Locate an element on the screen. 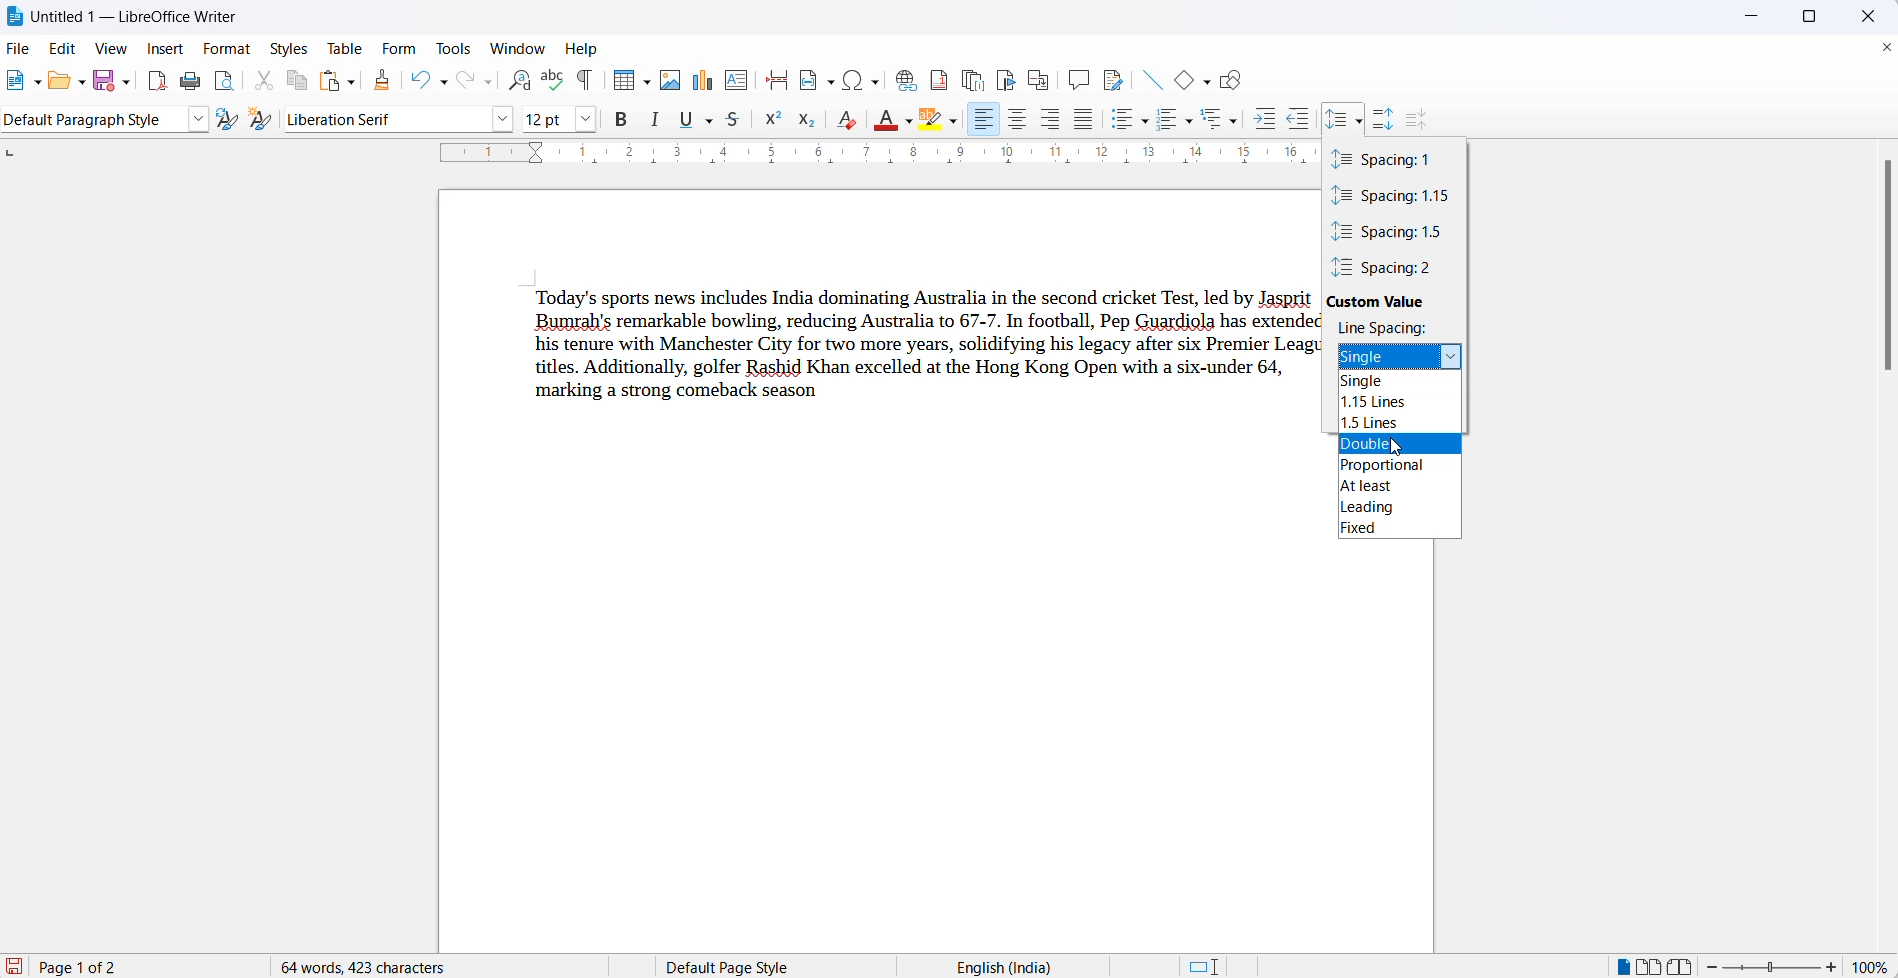 The width and height of the screenshot is (1898, 978). at least is located at coordinates (1403, 490).